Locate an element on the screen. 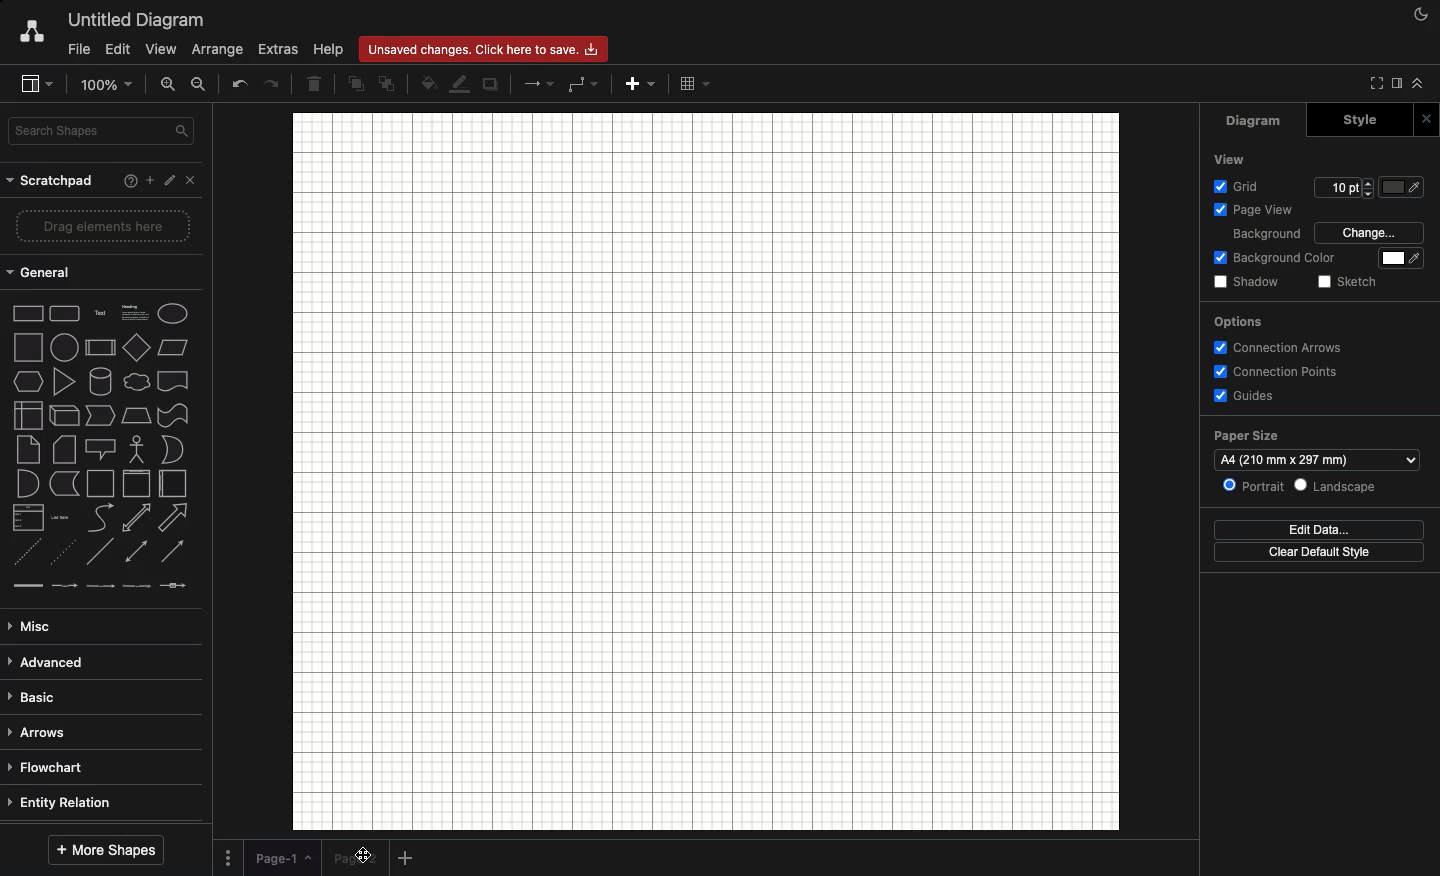  Connection arrows is located at coordinates (1281, 345).